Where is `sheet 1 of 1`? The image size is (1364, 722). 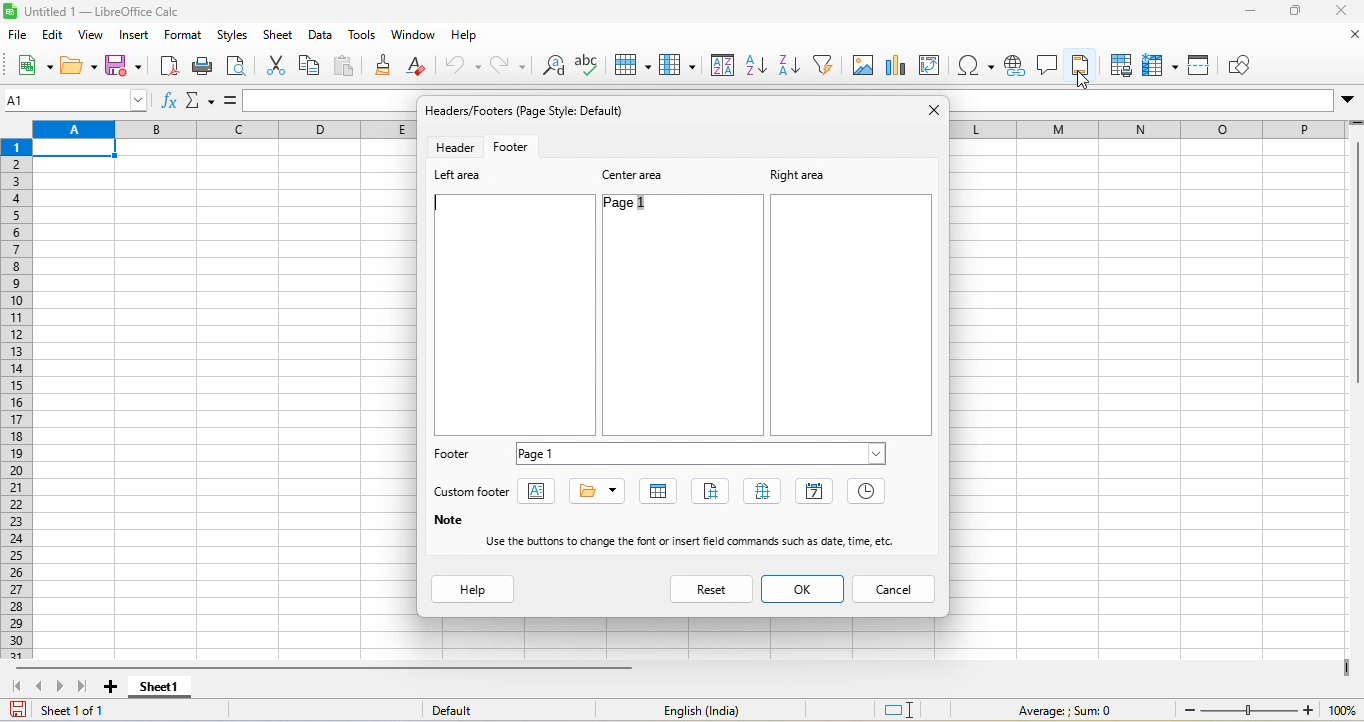
sheet 1 of 1 is located at coordinates (68, 710).